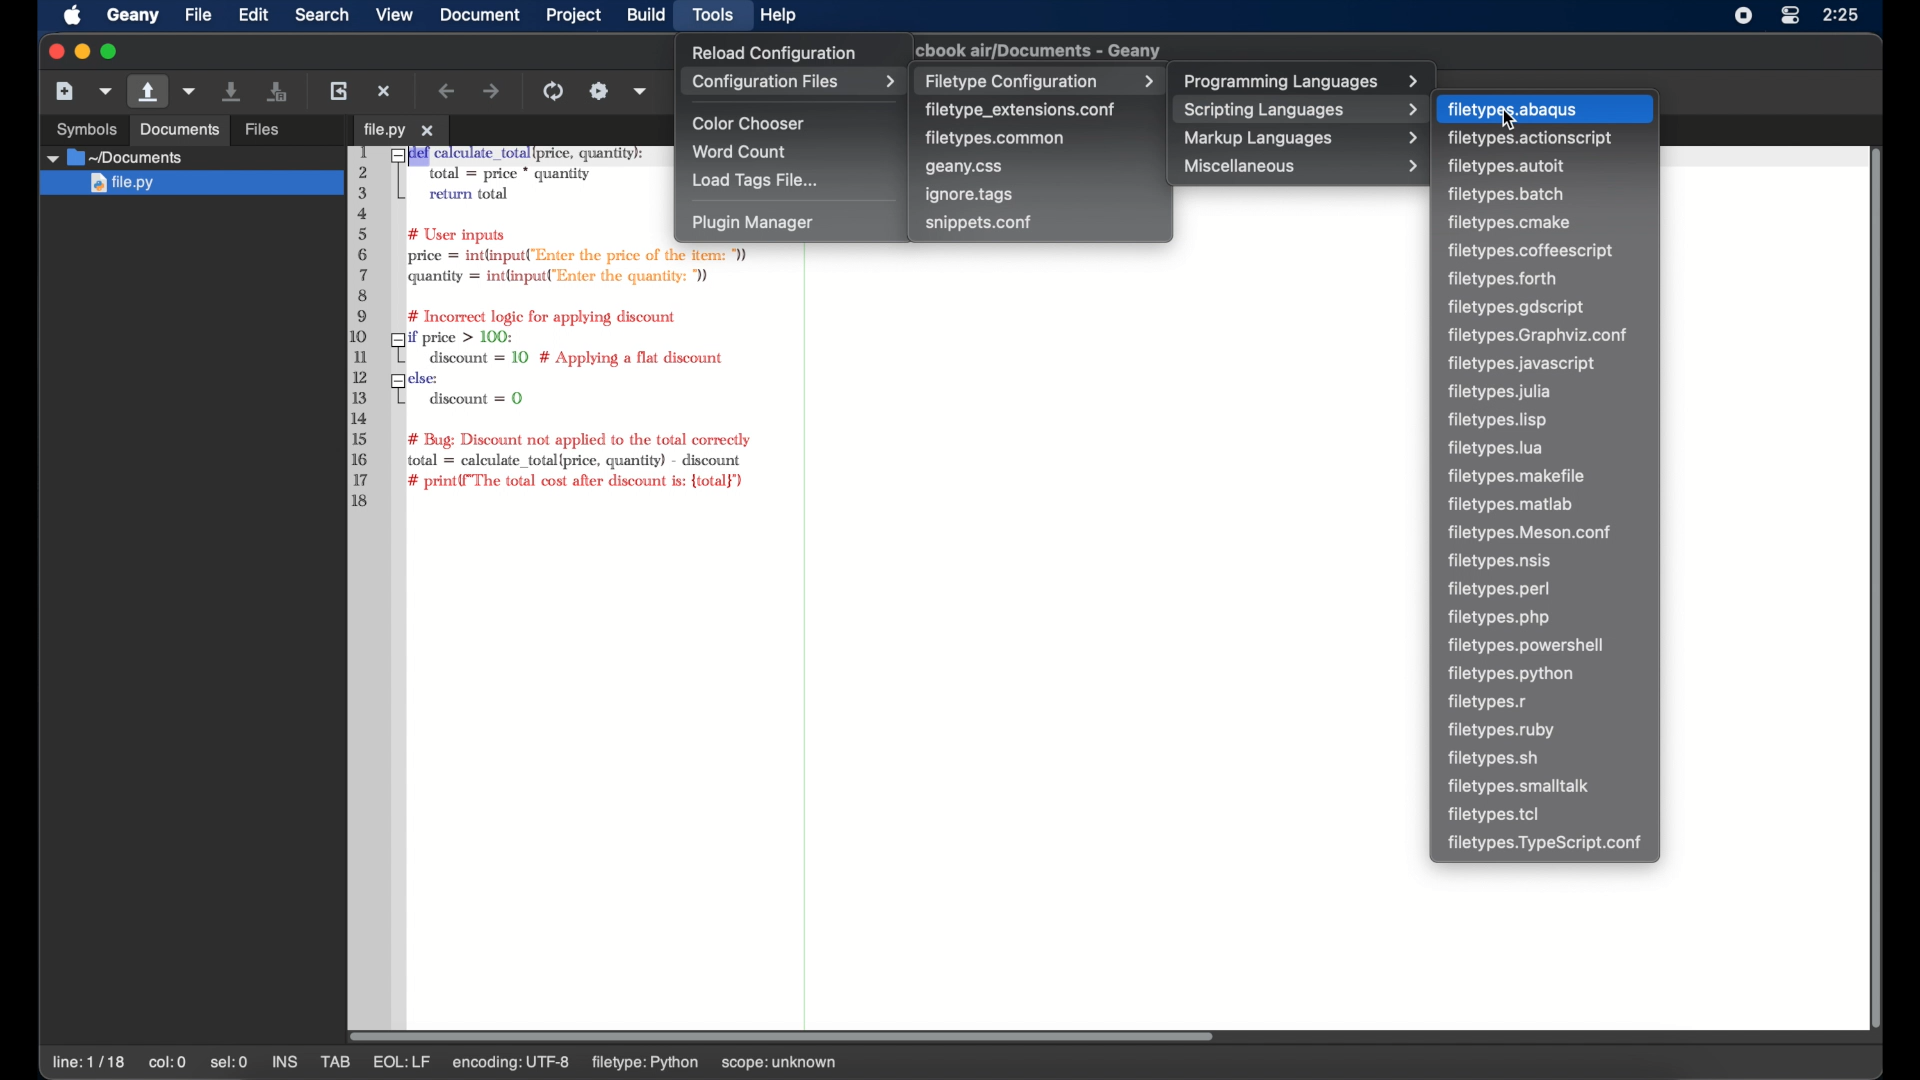 Image resolution: width=1920 pixels, height=1080 pixels. Describe the element at coordinates (278, 92) in the screenshot. I see `save all files` at that location.